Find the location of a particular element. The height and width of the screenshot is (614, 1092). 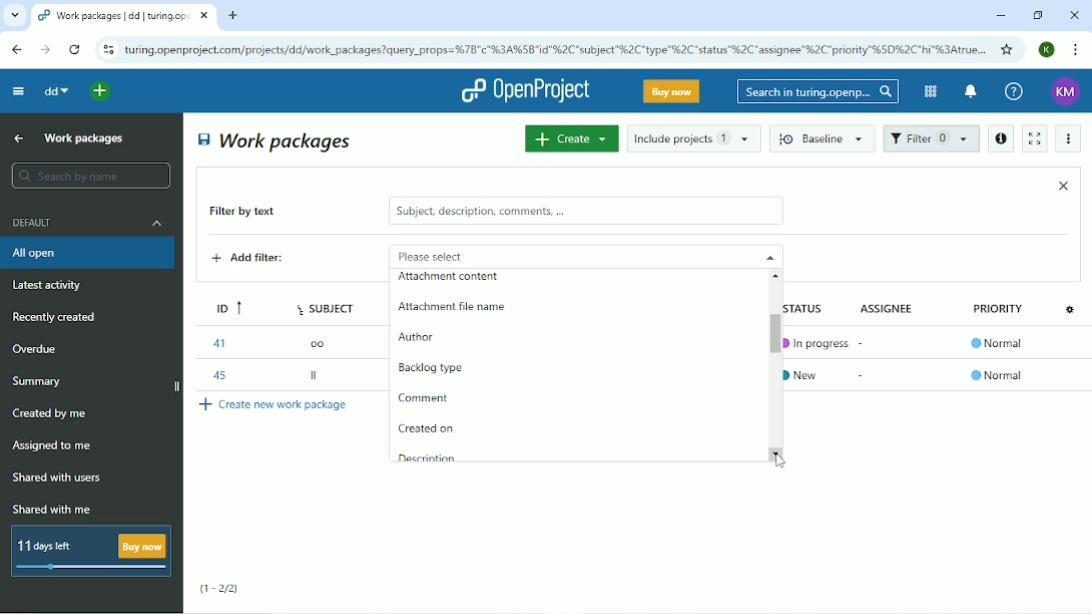

Default is located at coordinates (89, 222).